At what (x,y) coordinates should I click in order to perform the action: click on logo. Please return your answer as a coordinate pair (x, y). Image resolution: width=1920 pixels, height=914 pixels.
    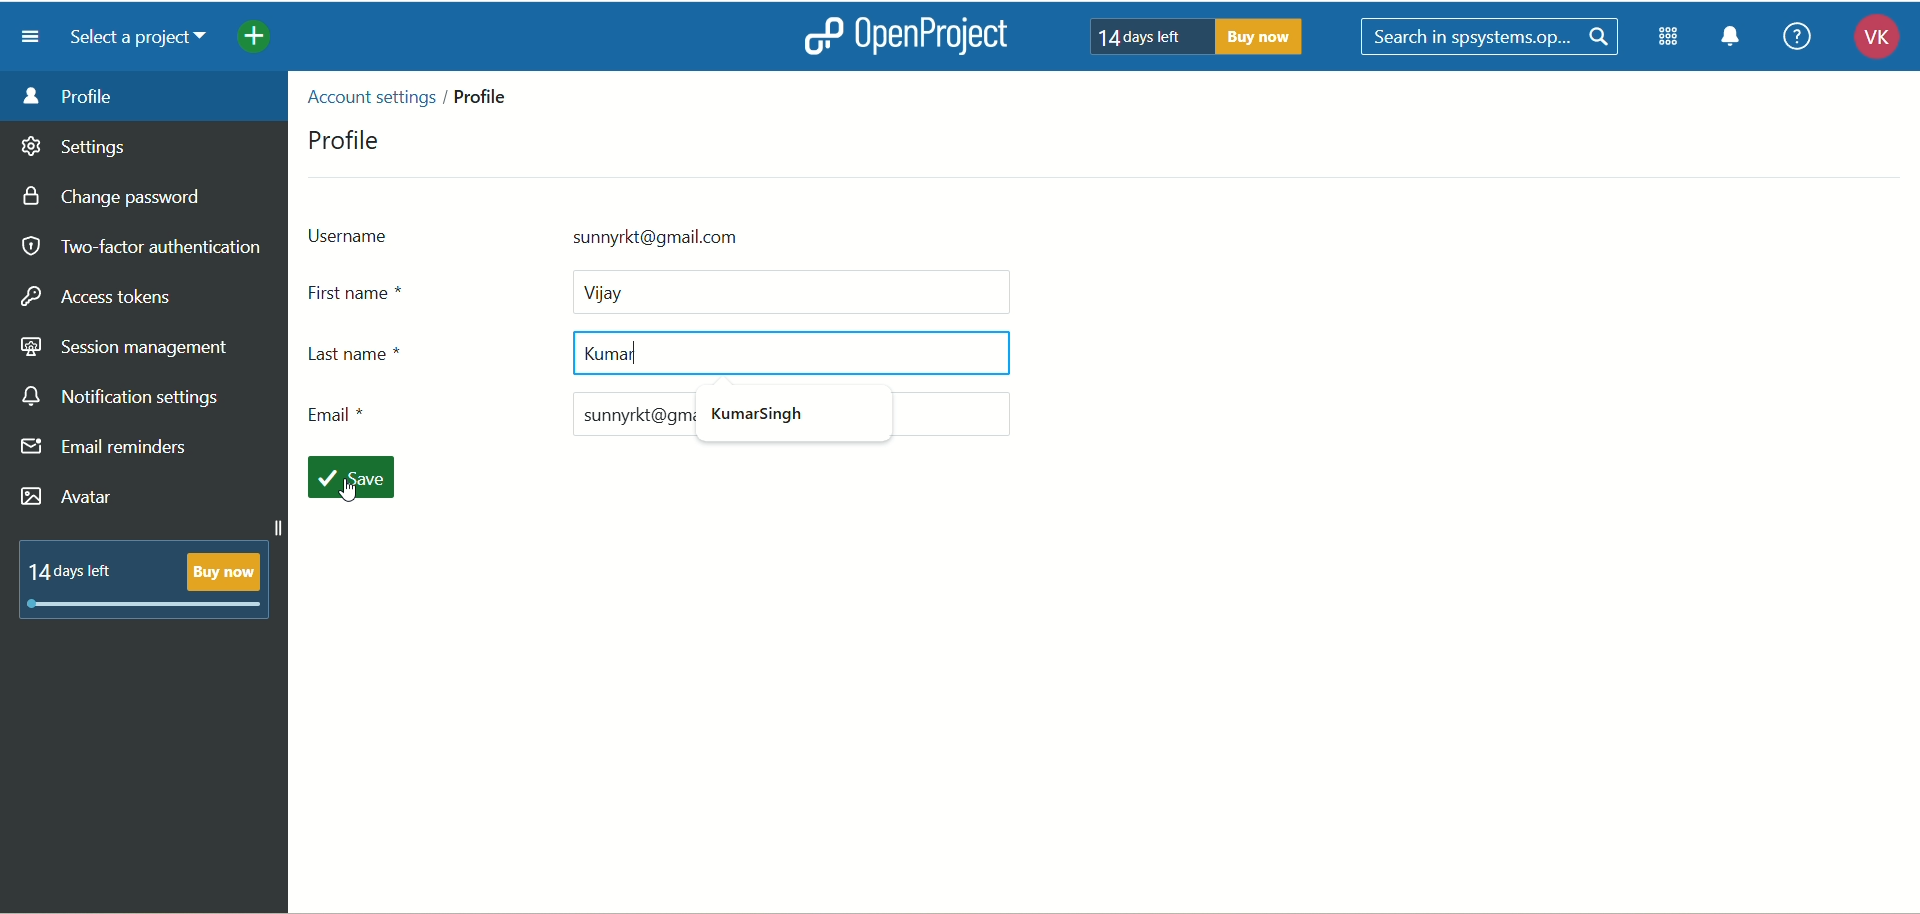
    Looking at the image, I should click on (821, 35).